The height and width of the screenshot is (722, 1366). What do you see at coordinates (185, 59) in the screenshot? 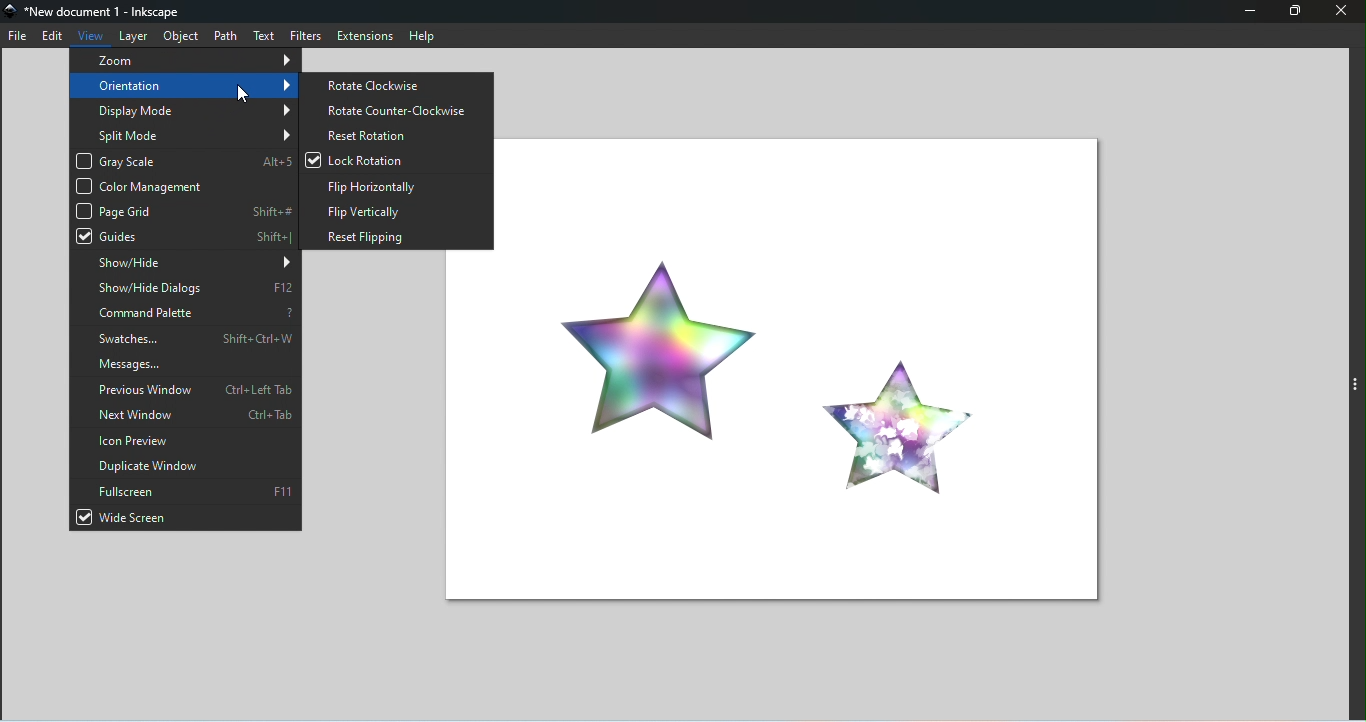
I see `Zoom` at bounding box center [185, 59].